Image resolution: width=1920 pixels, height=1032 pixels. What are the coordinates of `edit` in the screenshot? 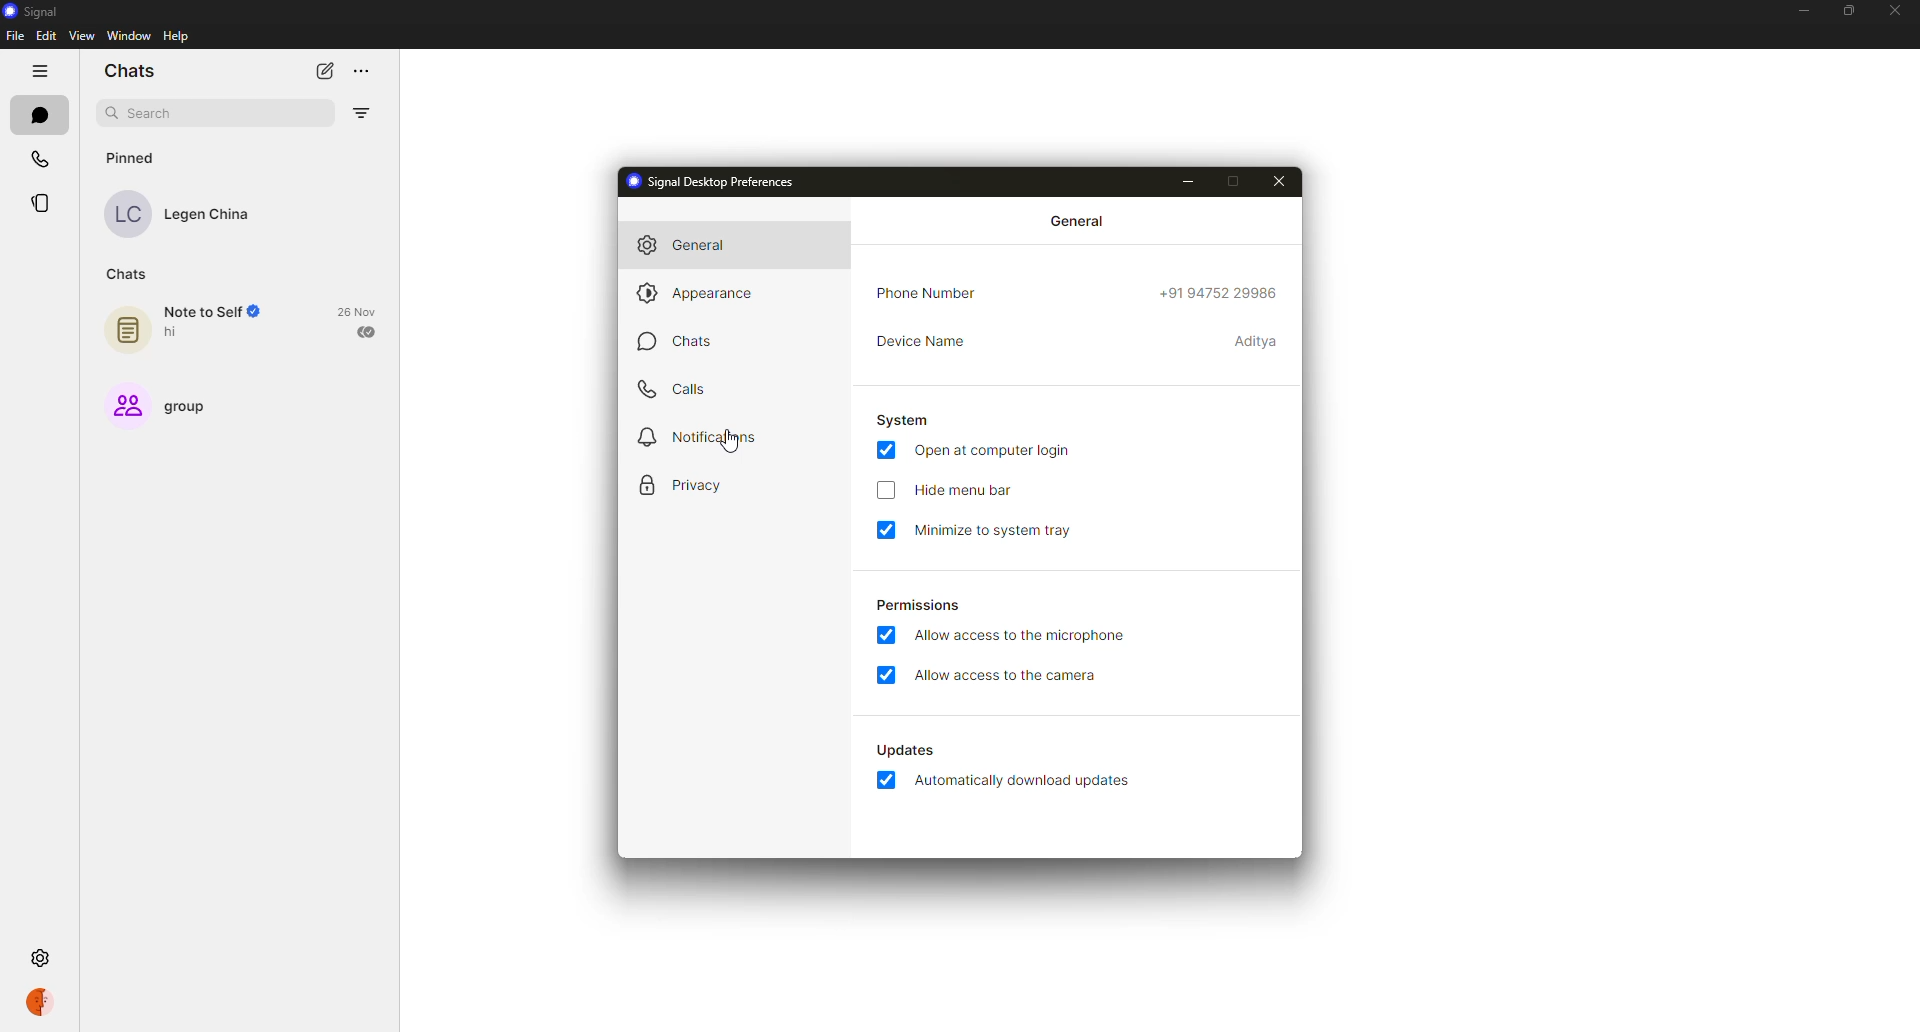 It's located at (48, 36).